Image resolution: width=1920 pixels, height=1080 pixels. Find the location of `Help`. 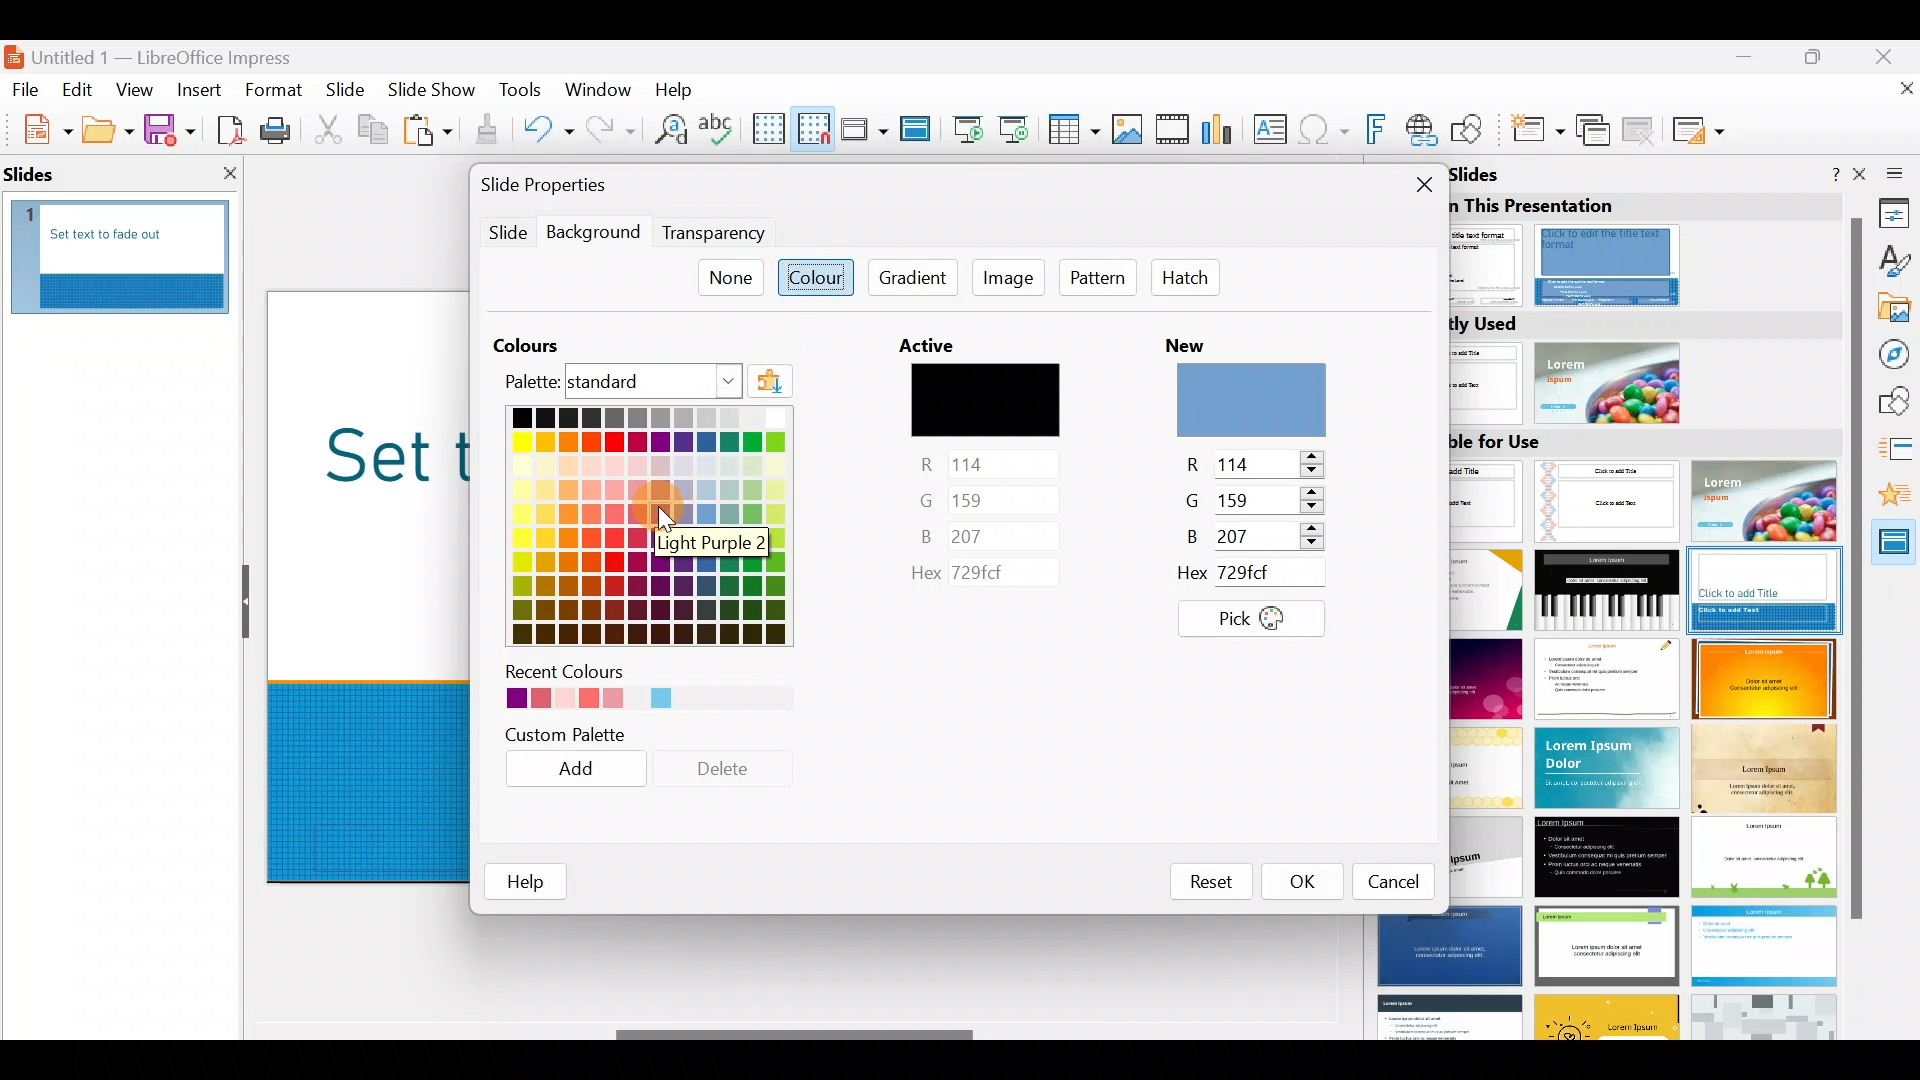

Help is located at coordinates (678, 88).